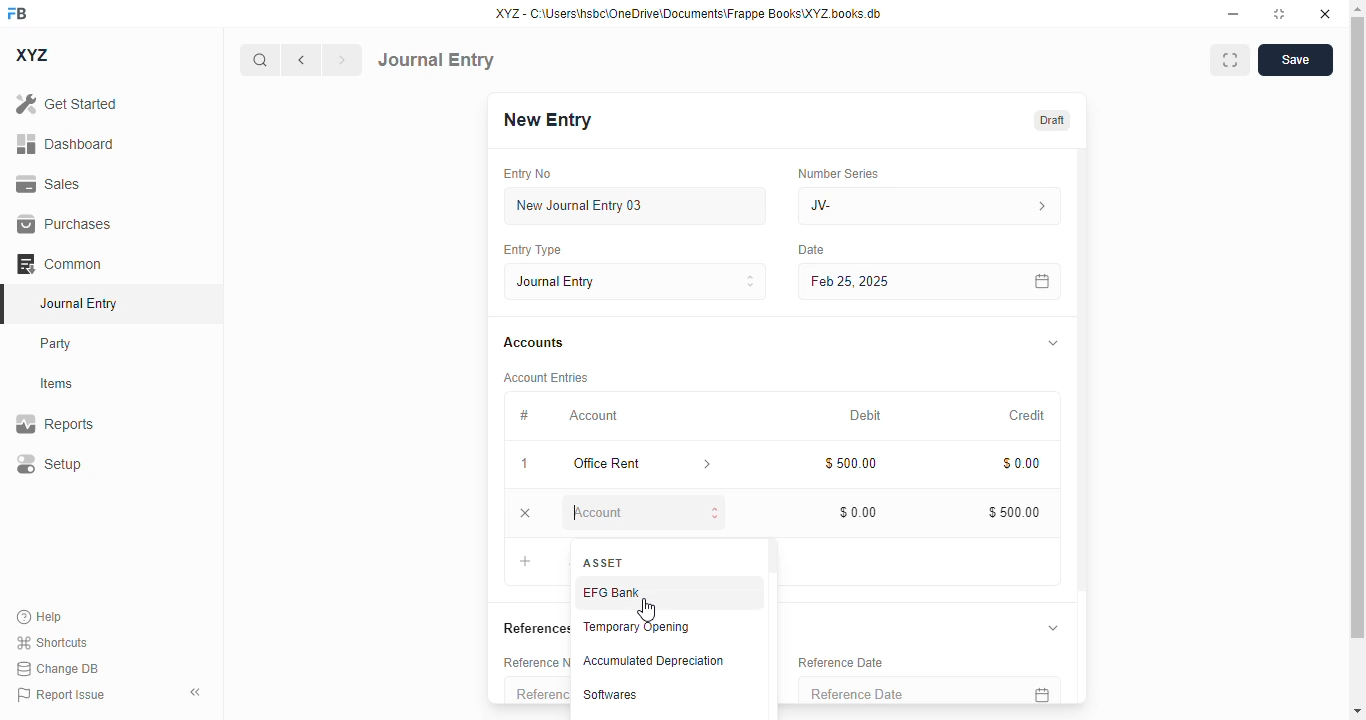 This screenshot has width=1366, height=720. Describe the element at coordinates (1230, 61) in the screenshot. I see `toggle between form and full width` at that location.